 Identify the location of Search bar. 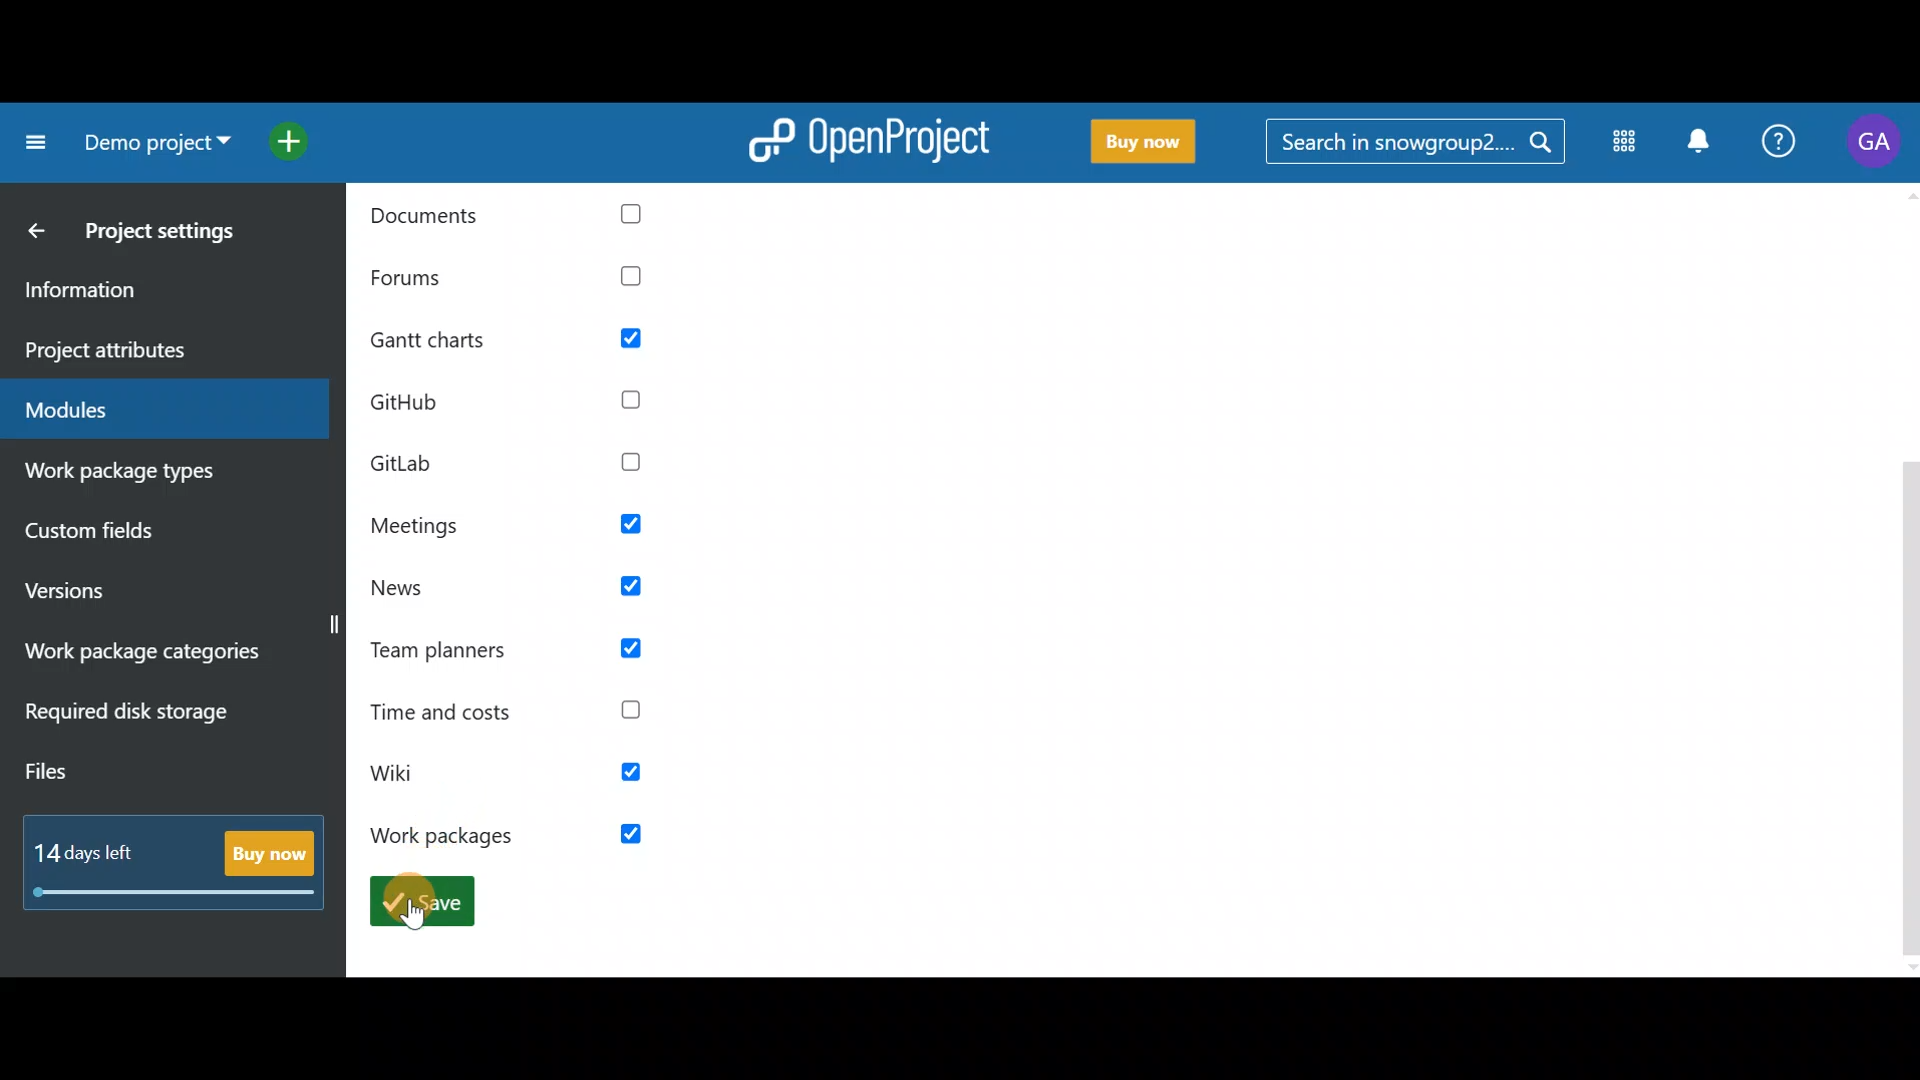
(1414, 147).